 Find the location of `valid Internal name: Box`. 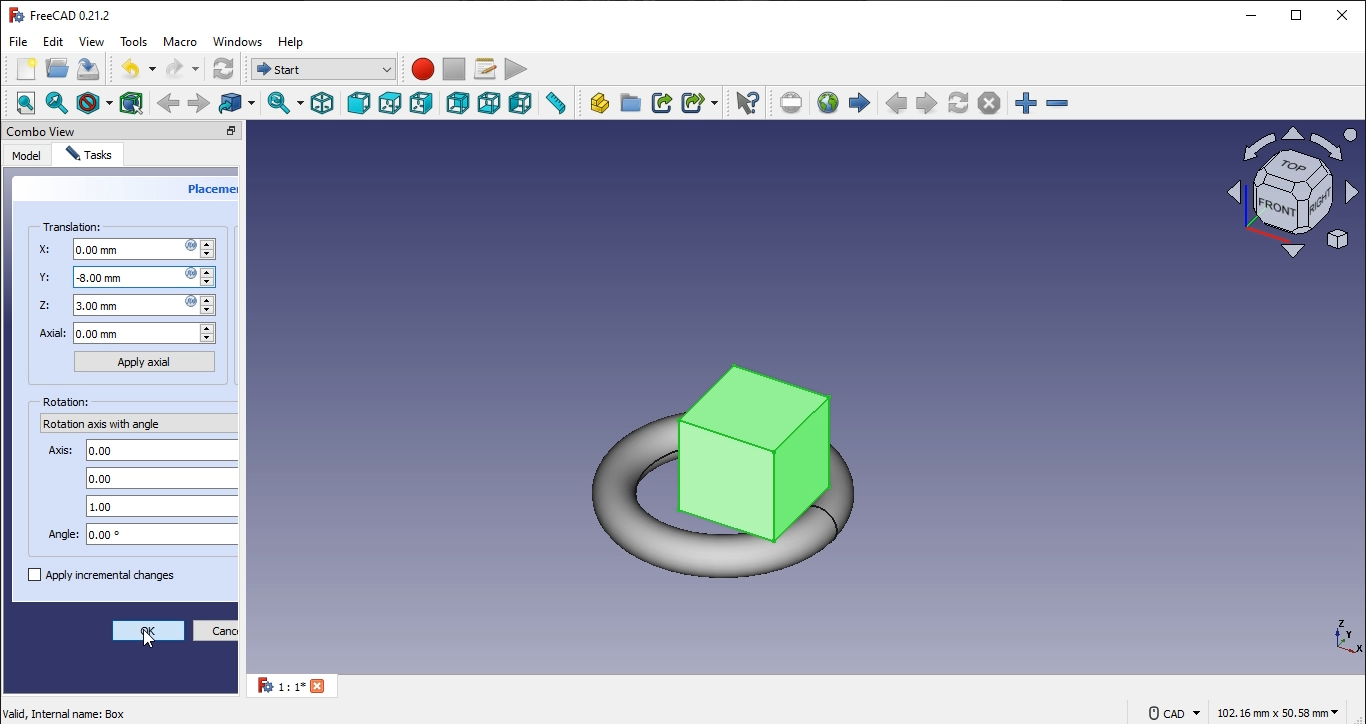

valid Internal name: Box is located at coordinates (64, 712).